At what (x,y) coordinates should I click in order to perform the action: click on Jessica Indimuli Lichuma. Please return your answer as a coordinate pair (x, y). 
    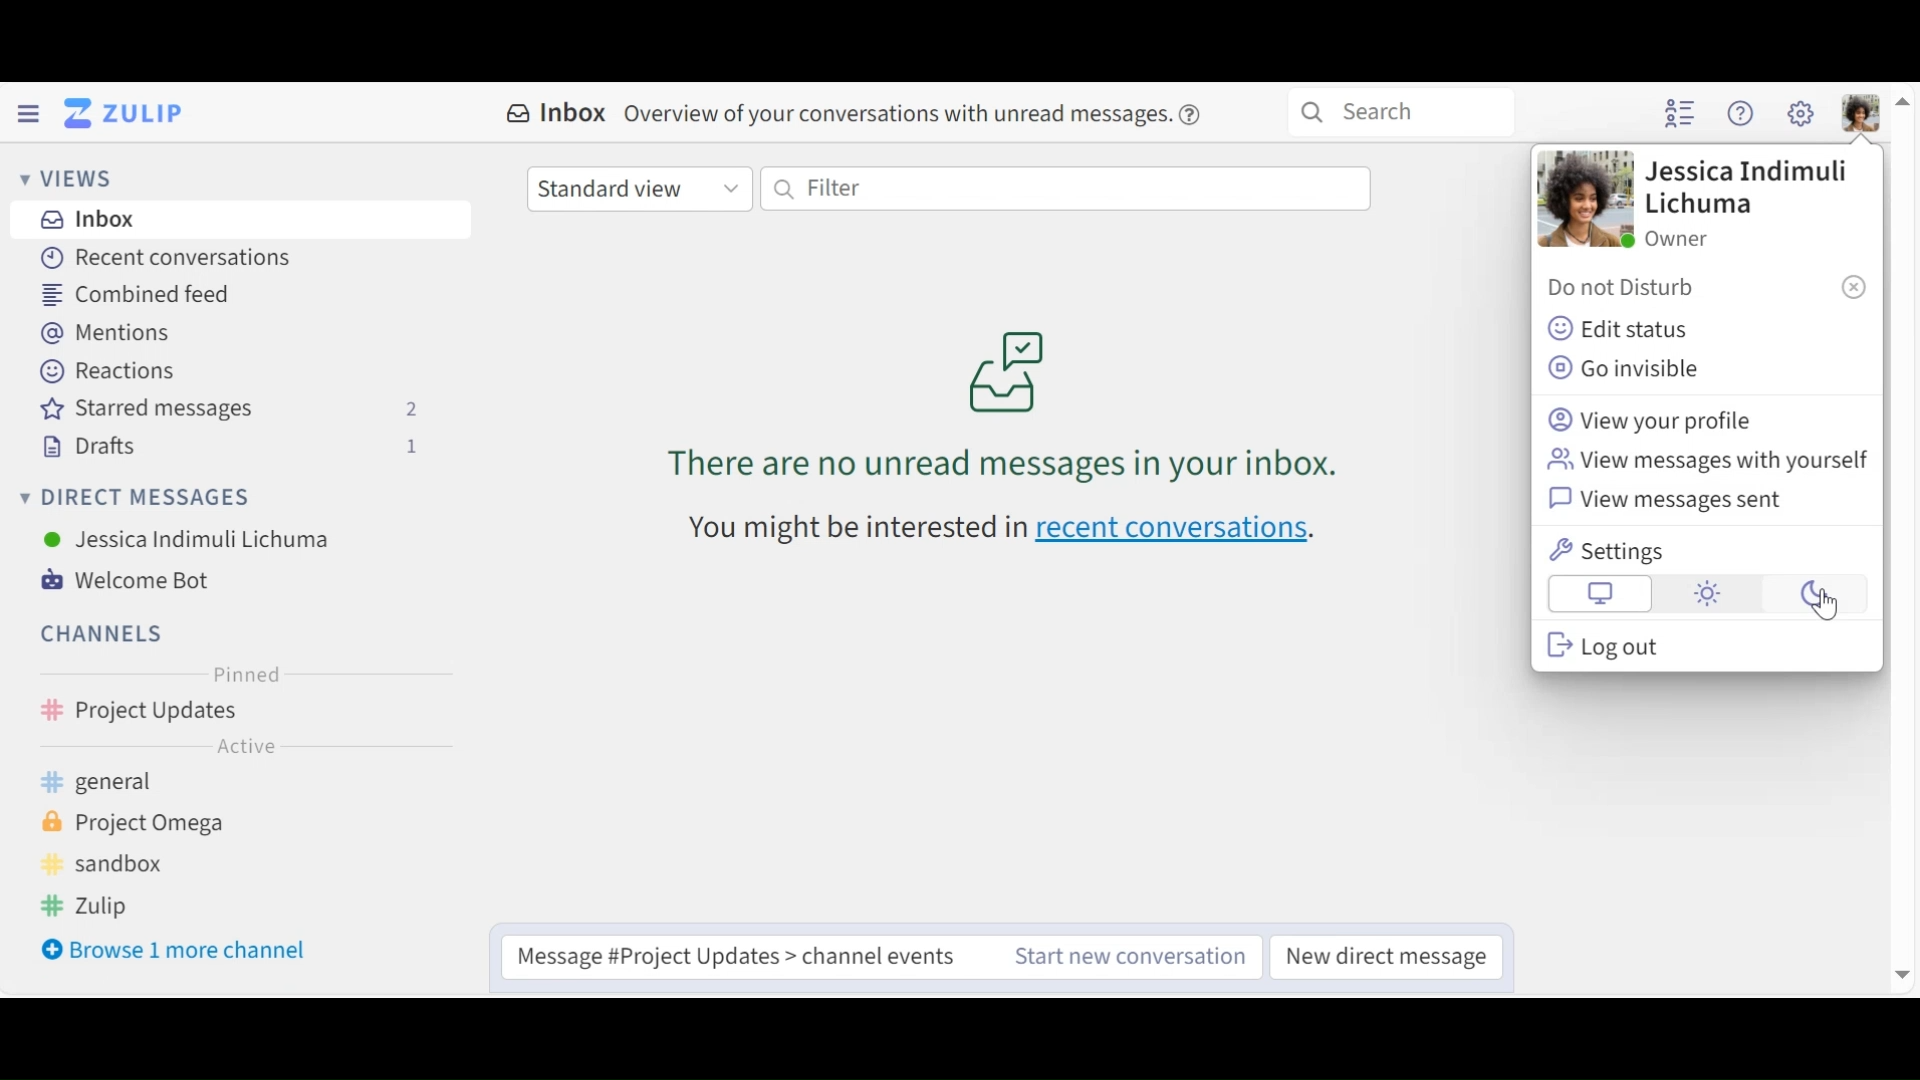
    Looking at the image, I should click on (1745, 190).